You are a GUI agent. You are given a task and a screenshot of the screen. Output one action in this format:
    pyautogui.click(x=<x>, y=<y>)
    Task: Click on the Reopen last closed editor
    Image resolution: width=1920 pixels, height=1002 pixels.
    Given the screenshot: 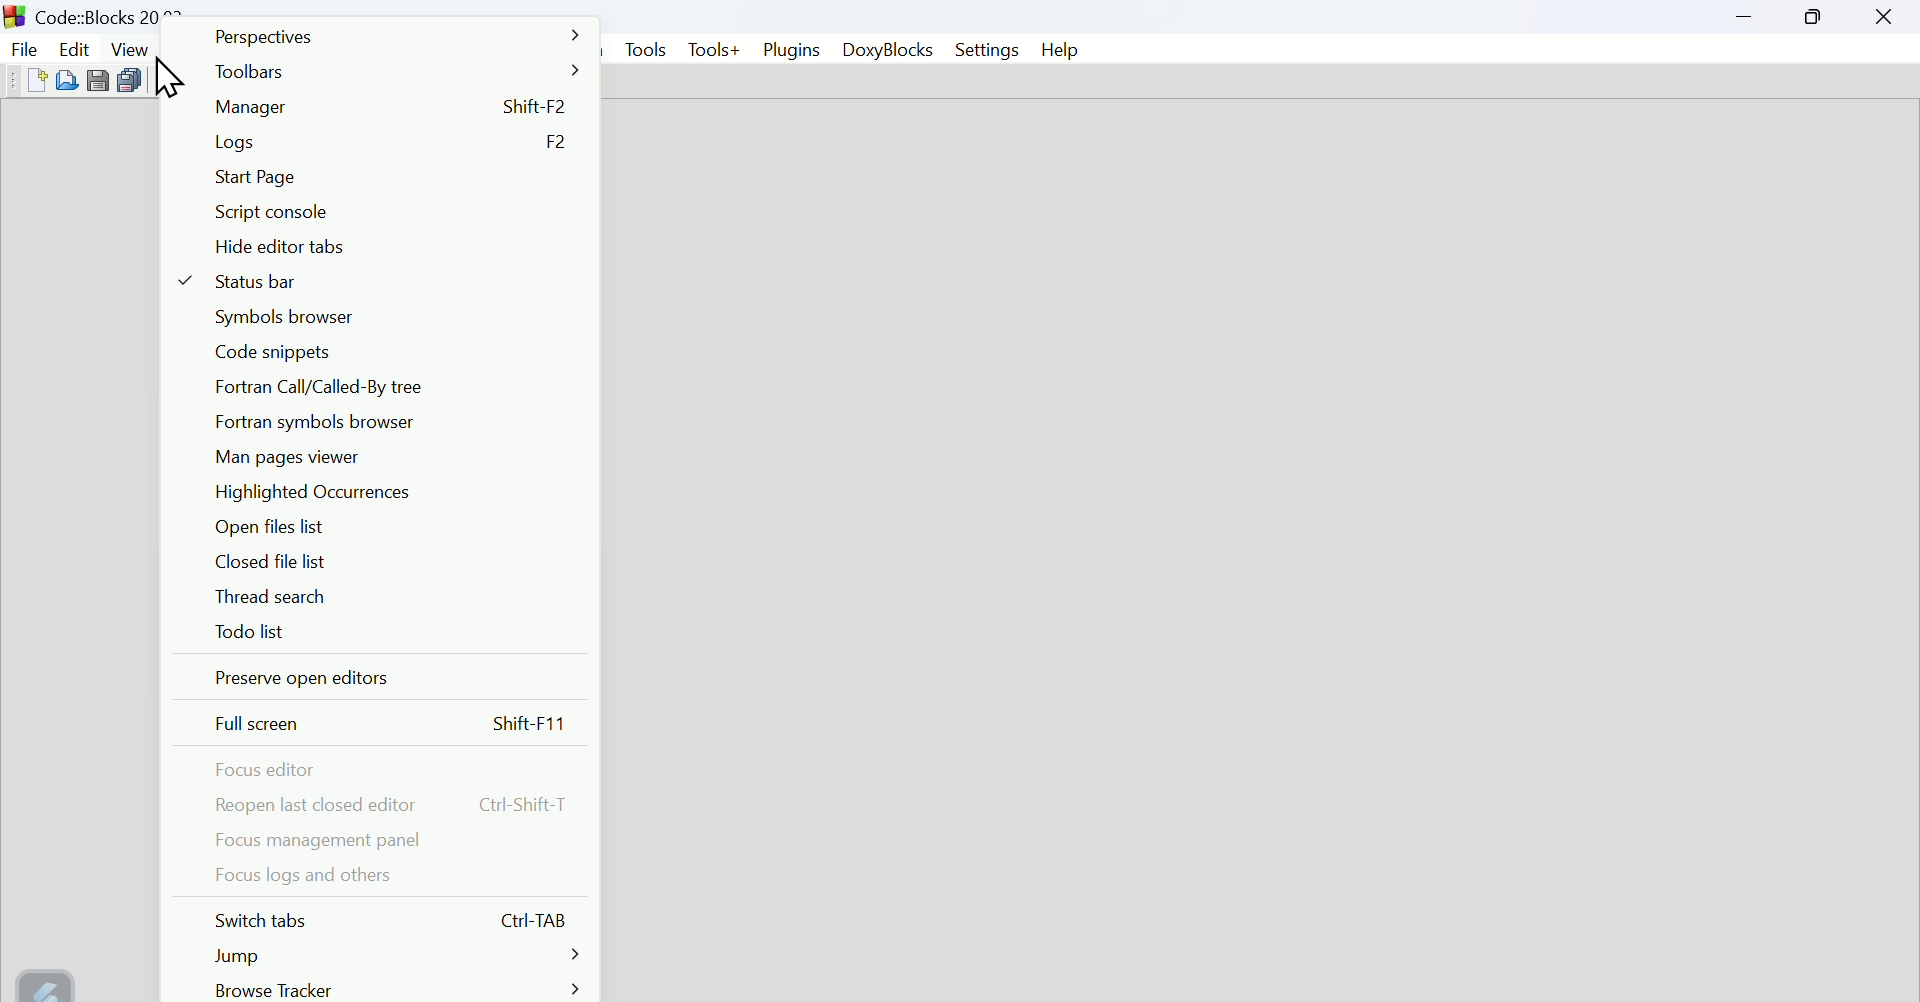 What is the action you would take?
    pyautogui.click(x=391, y=803)
    